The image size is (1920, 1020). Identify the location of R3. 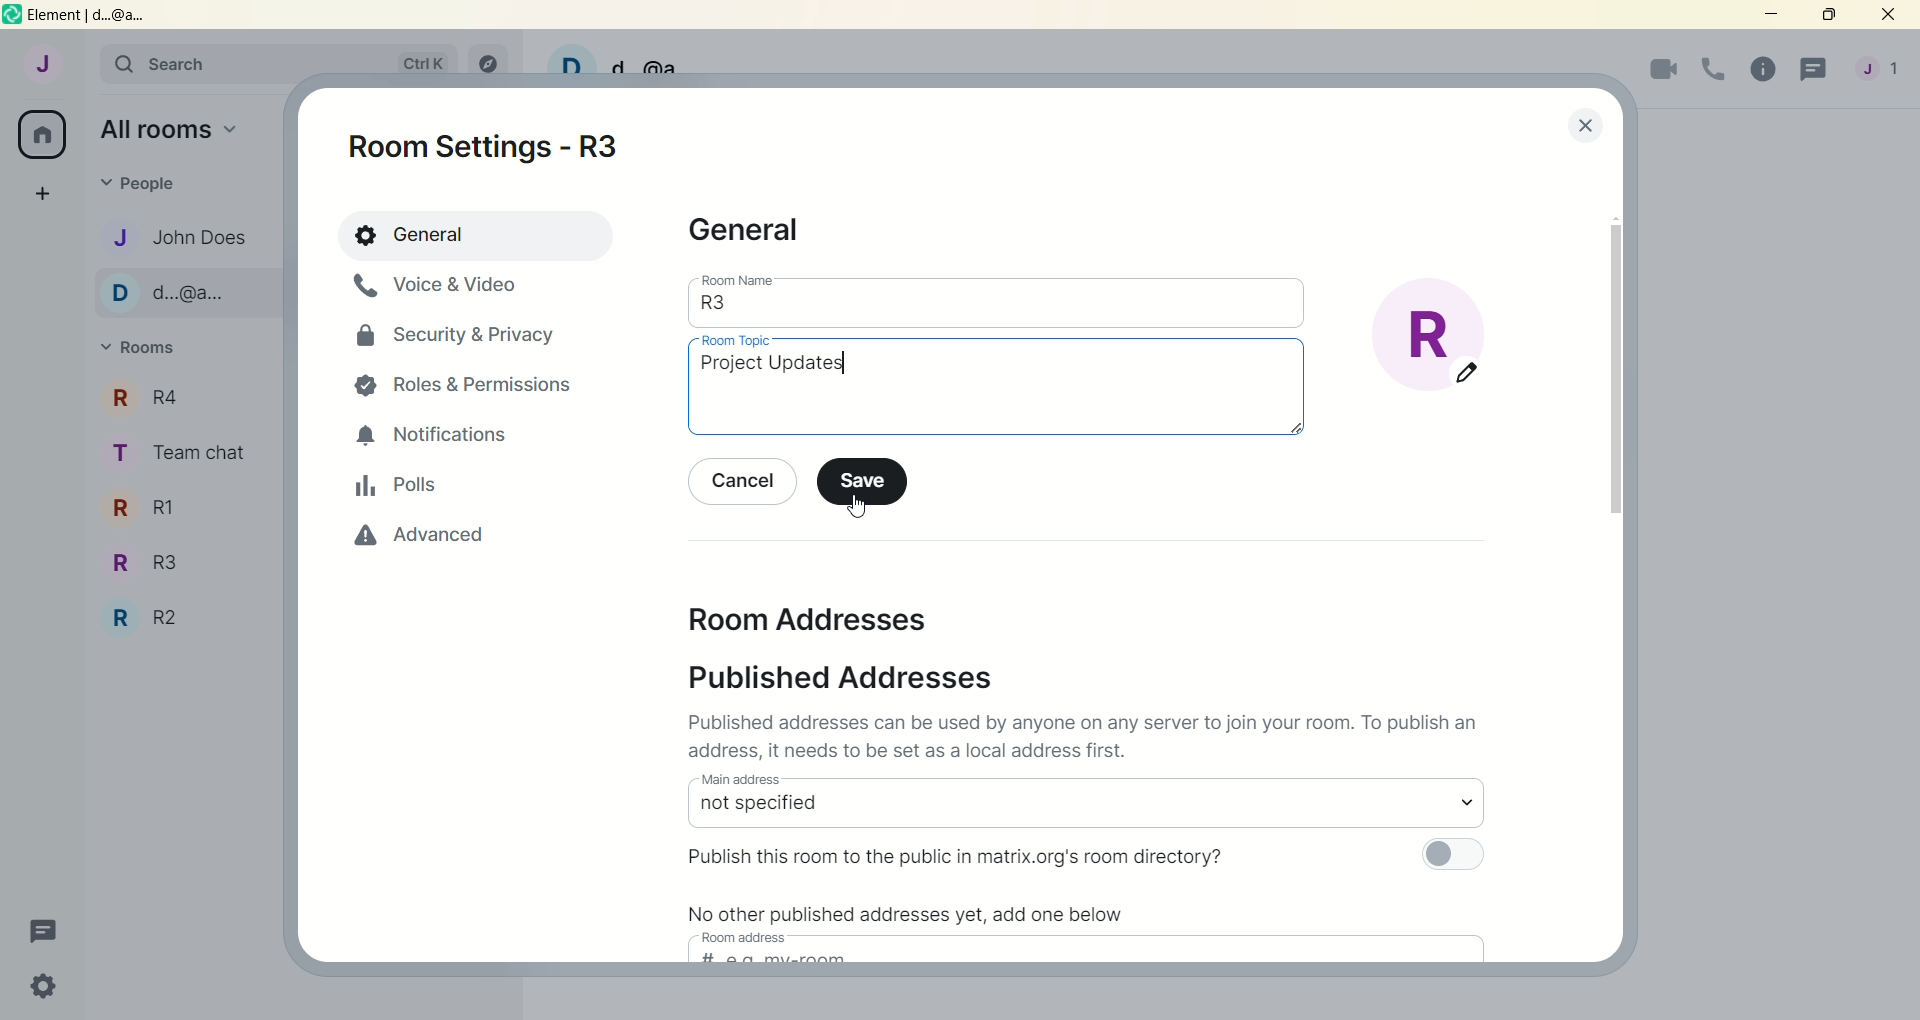
(182, 562).